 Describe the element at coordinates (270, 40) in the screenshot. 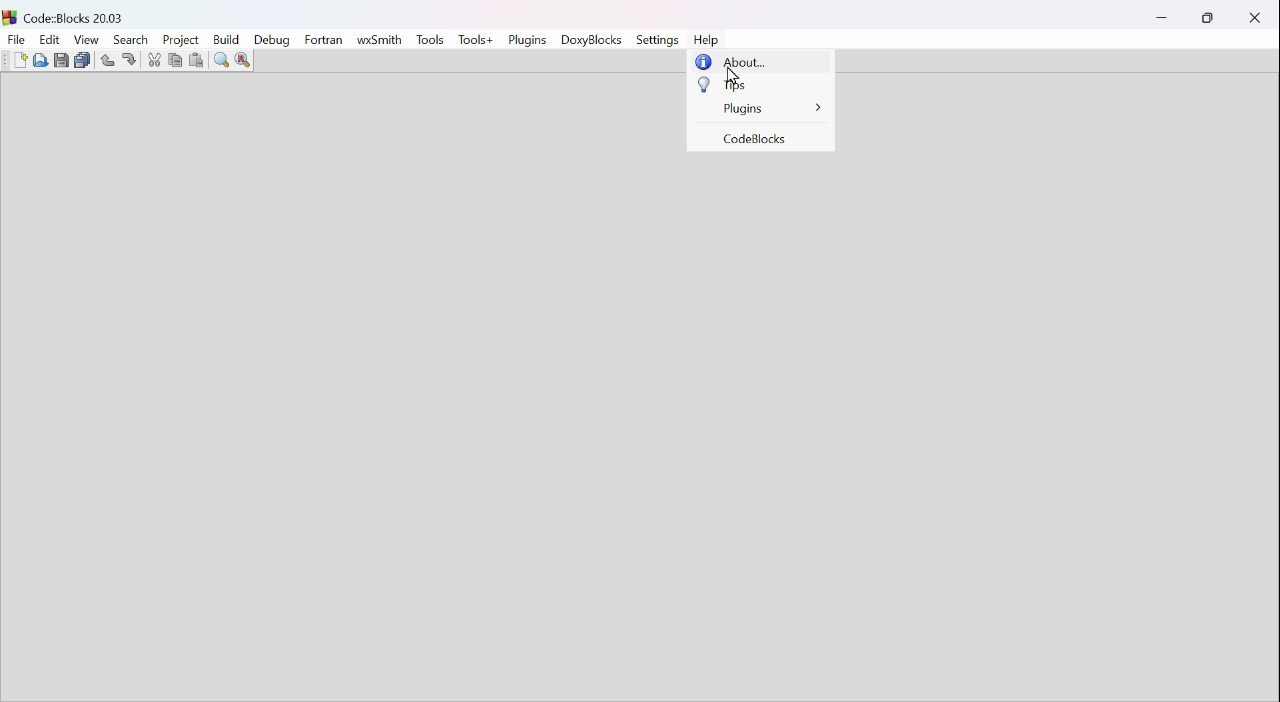

I see `Debug` at that location.